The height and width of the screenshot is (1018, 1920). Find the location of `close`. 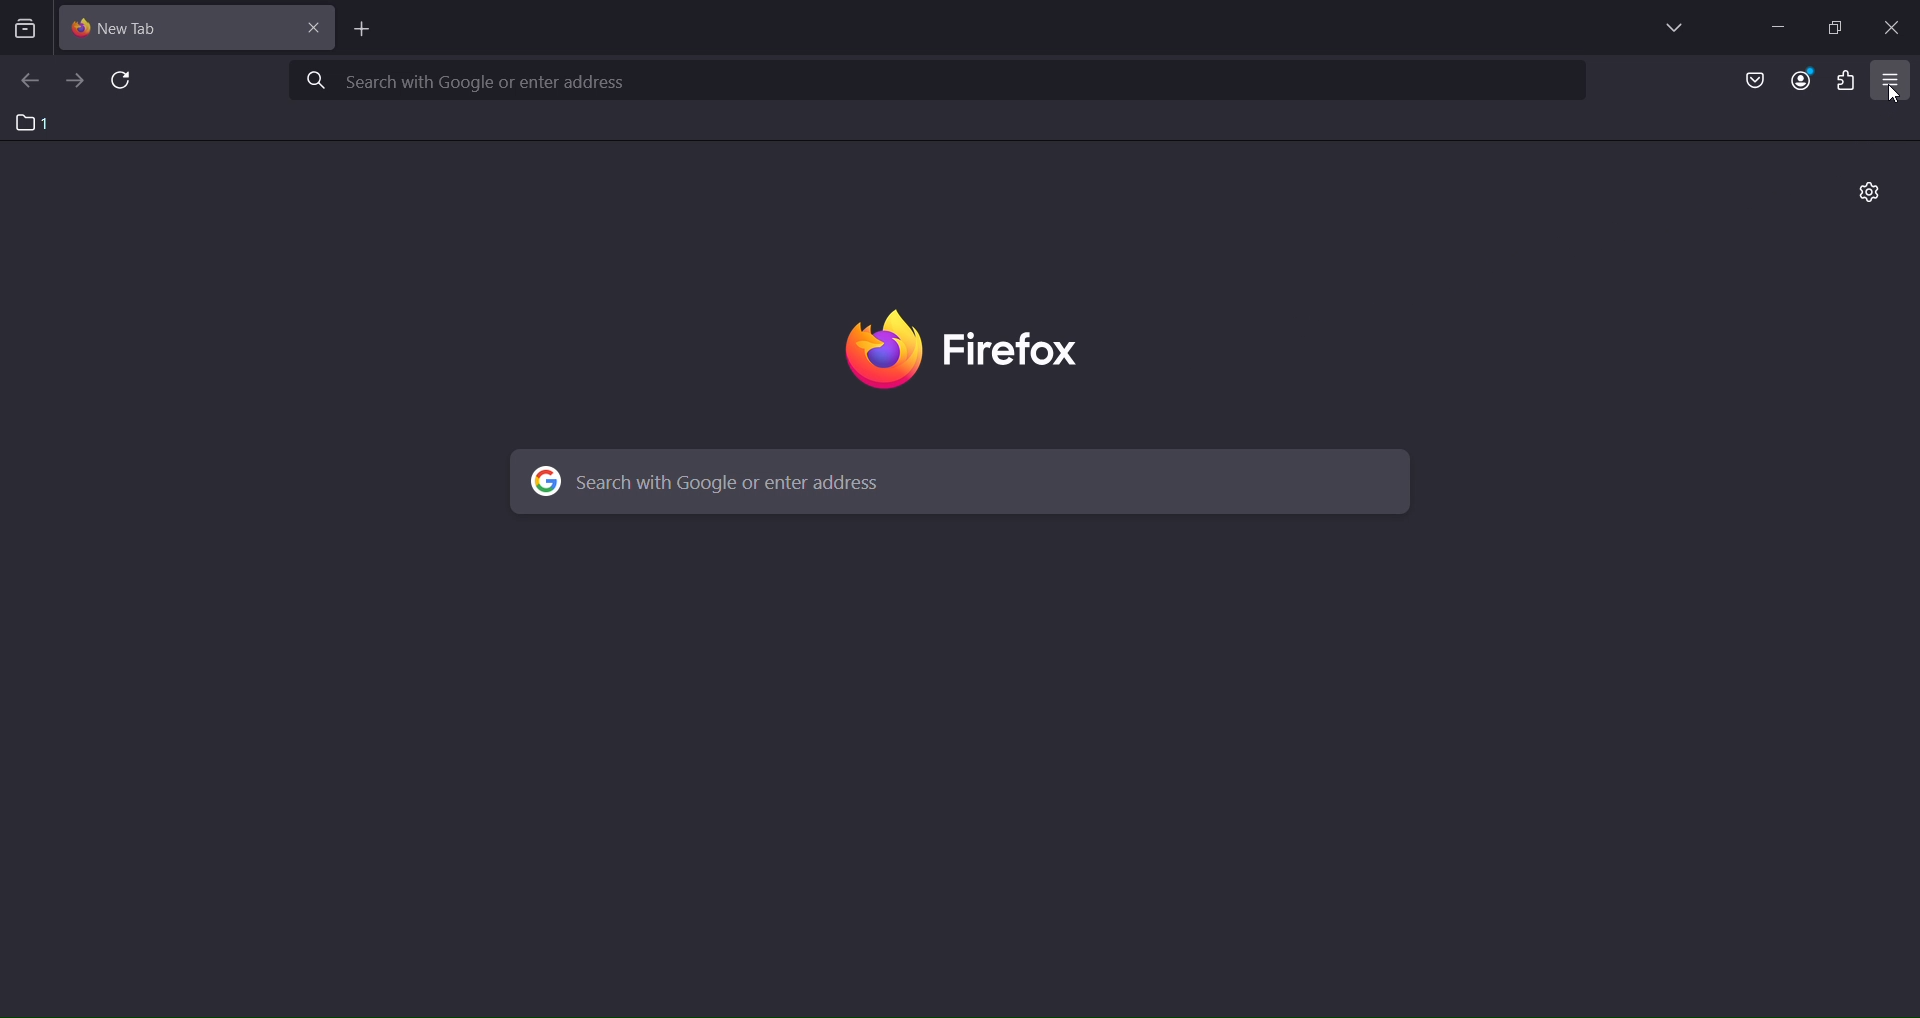

close is located at coordinates (1897, 27).